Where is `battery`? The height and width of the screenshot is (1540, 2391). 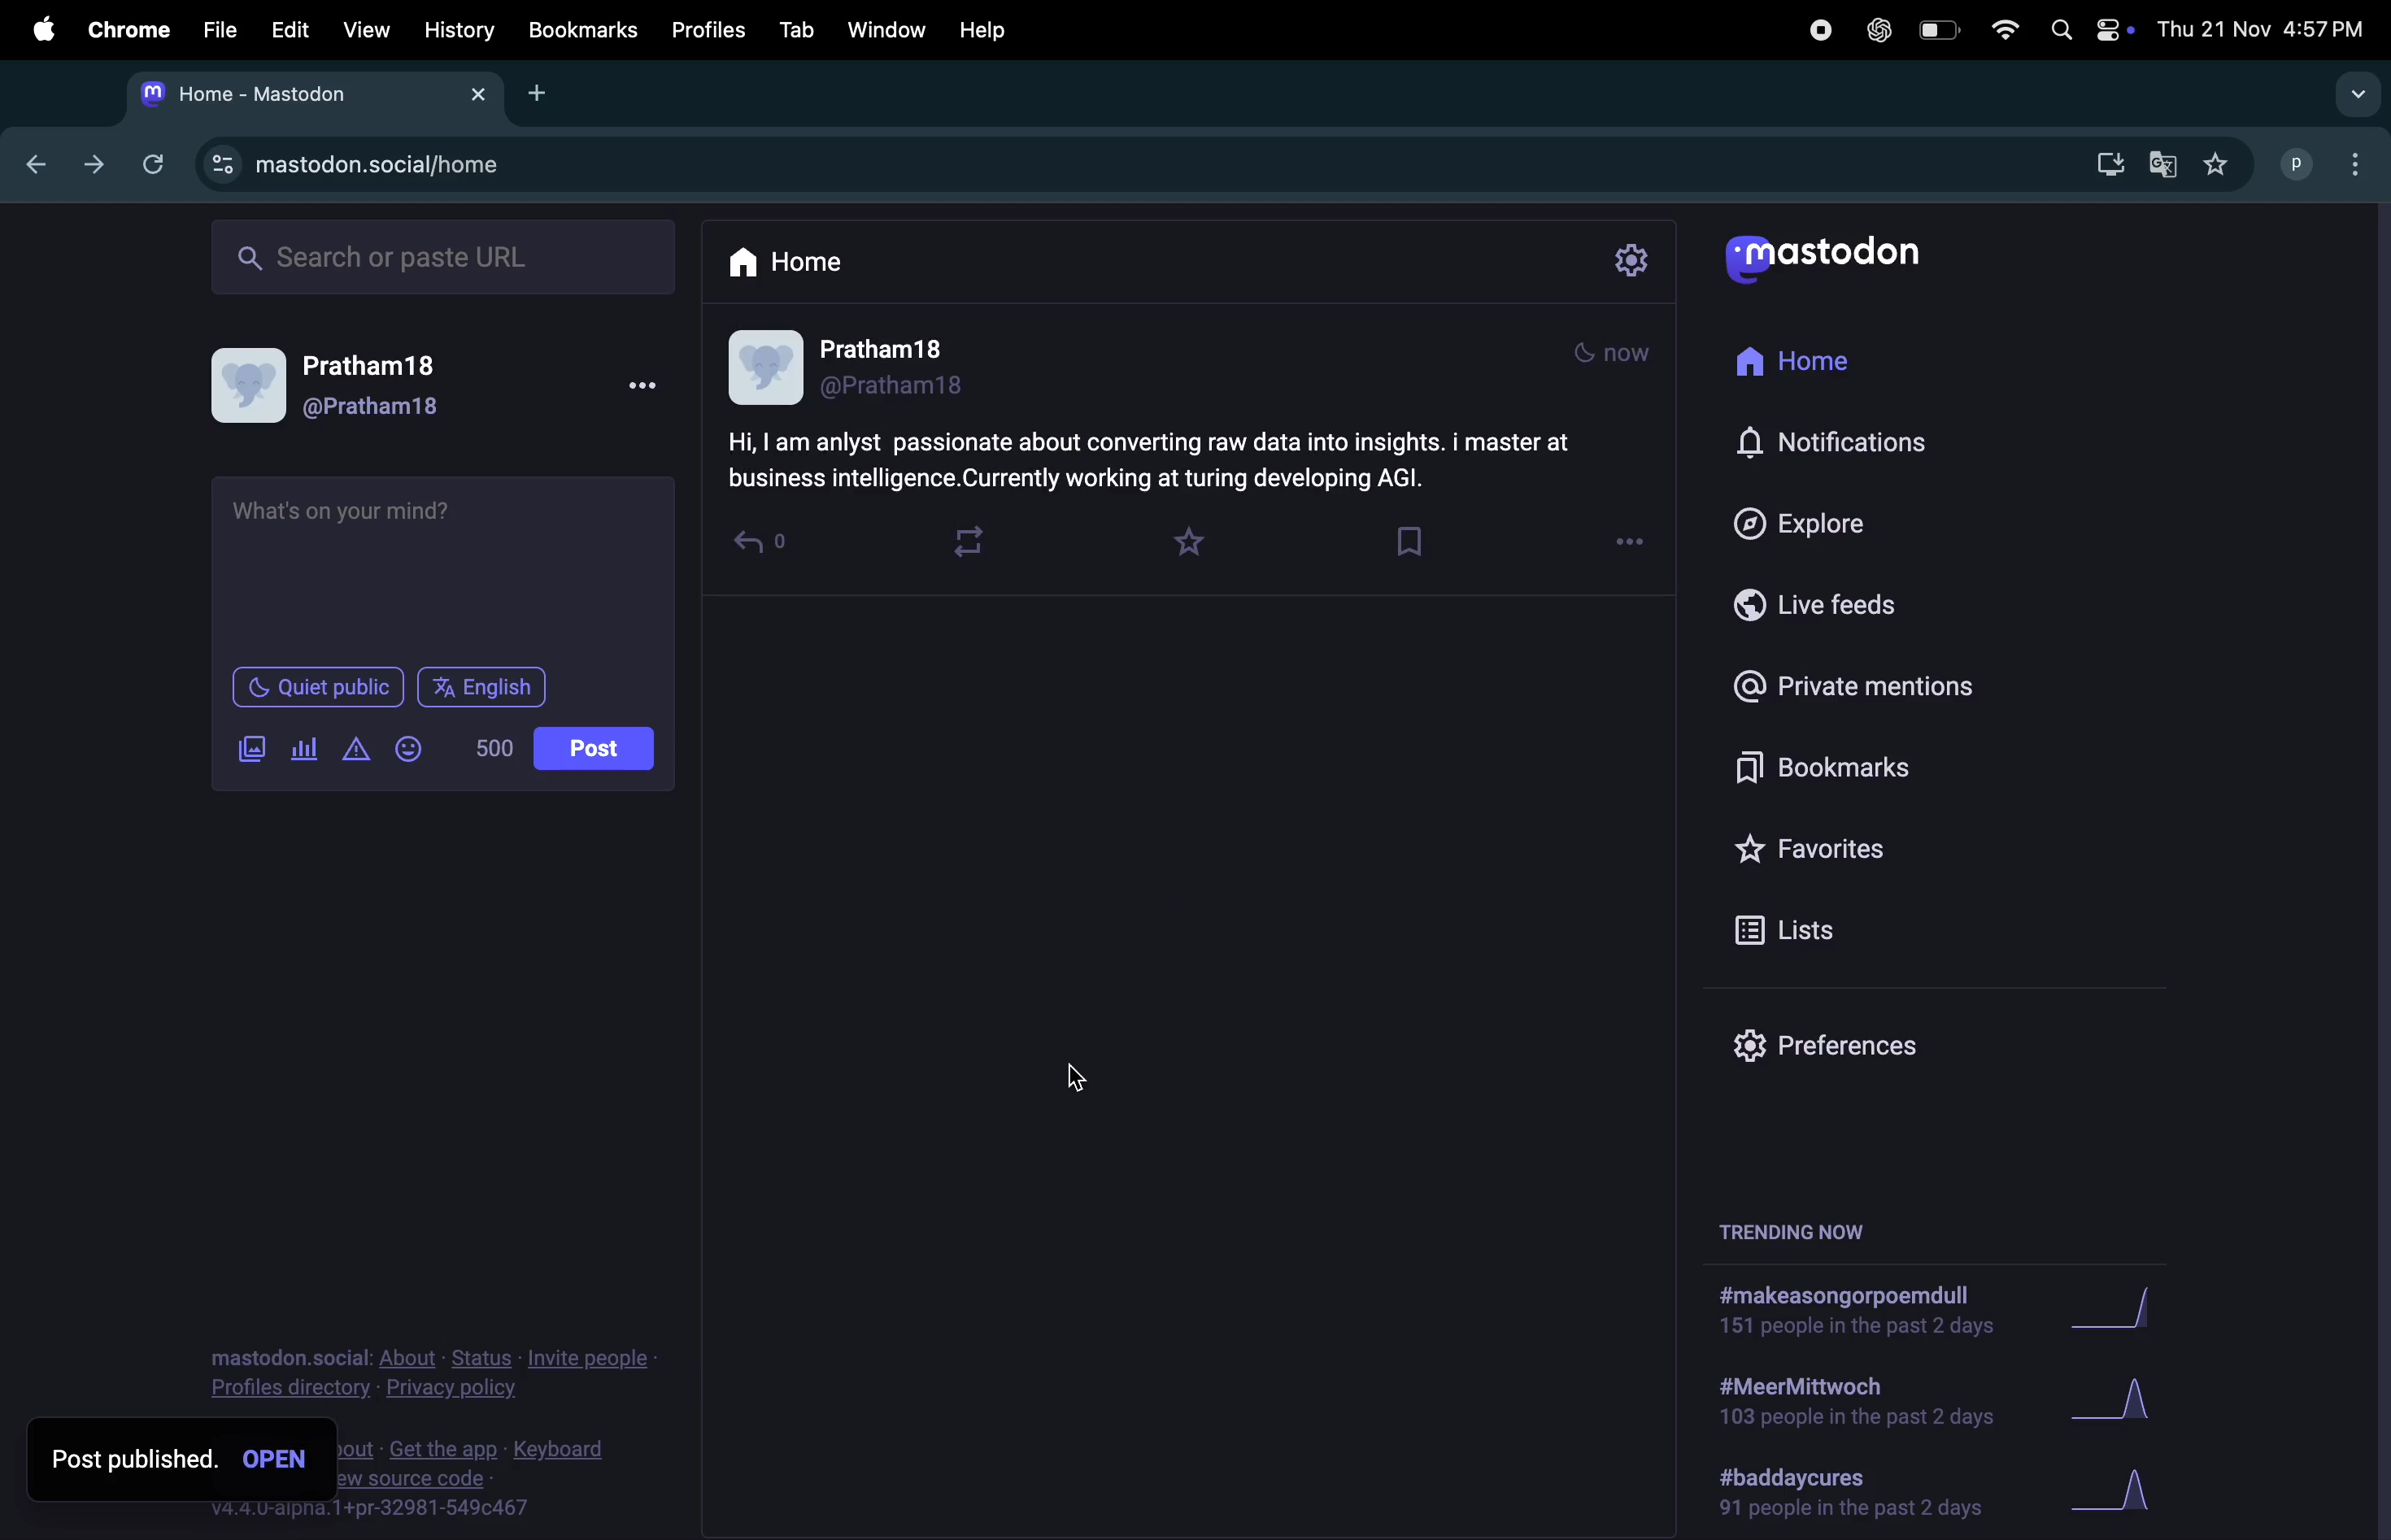 battery is located at coordinates (1936, 33).